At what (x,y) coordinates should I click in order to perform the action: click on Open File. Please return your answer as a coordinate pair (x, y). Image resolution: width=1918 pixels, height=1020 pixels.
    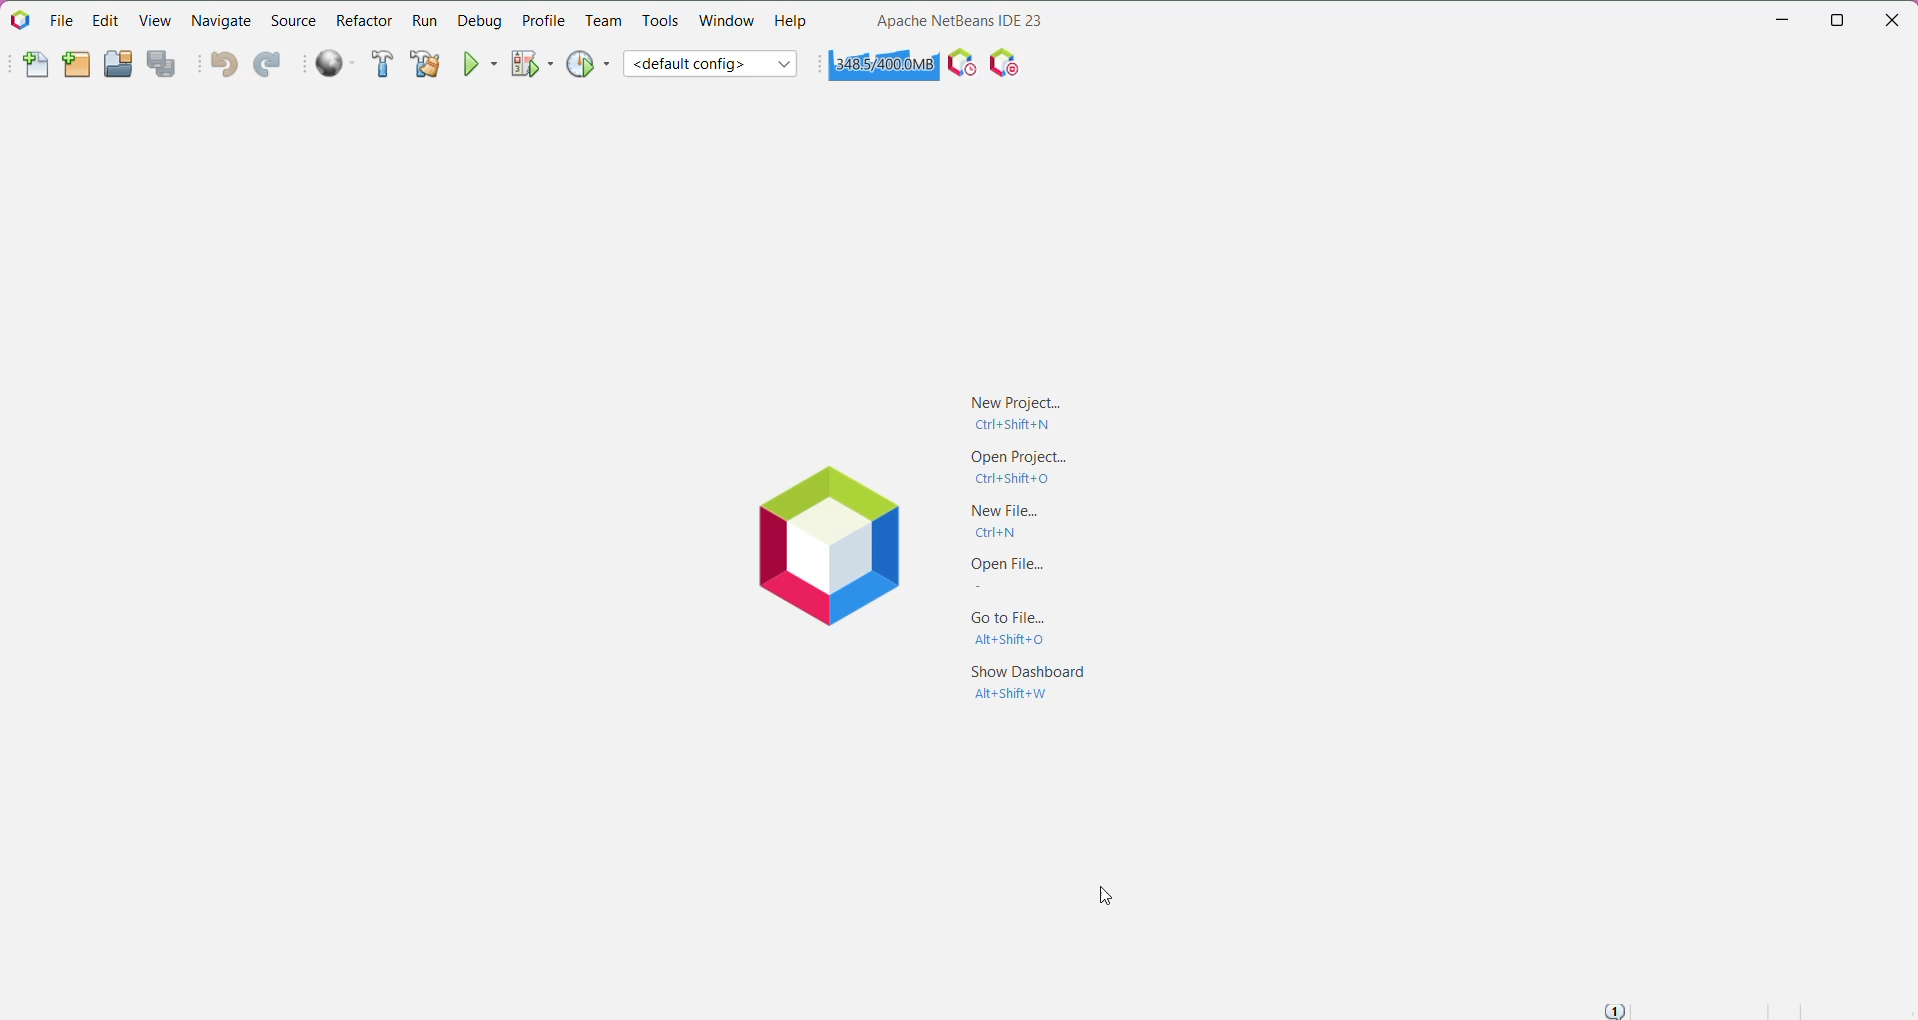
    Looking at the image, I should click on (1007, 577).